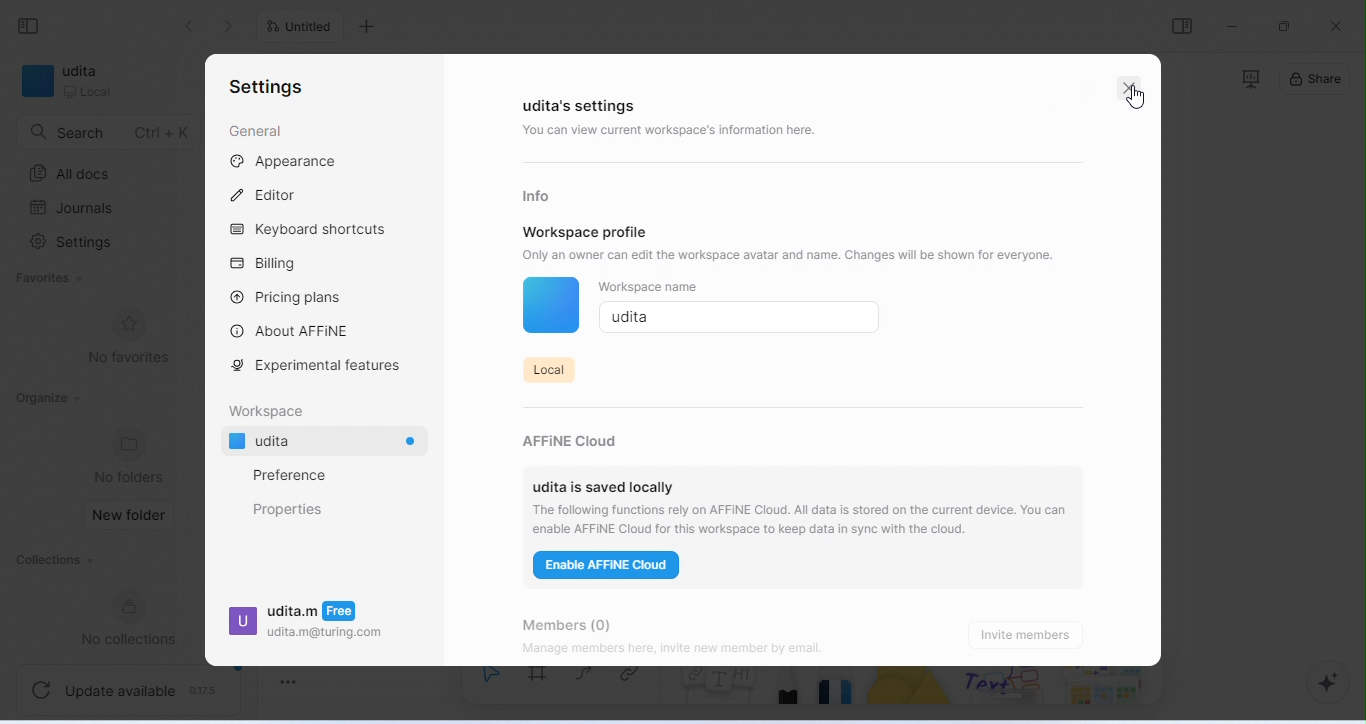 This screenshot has width=1366, height=724. What do you see at coordinates (839, 693) in the screenshot?
I see `eraser` at bounding box center [839, 693].